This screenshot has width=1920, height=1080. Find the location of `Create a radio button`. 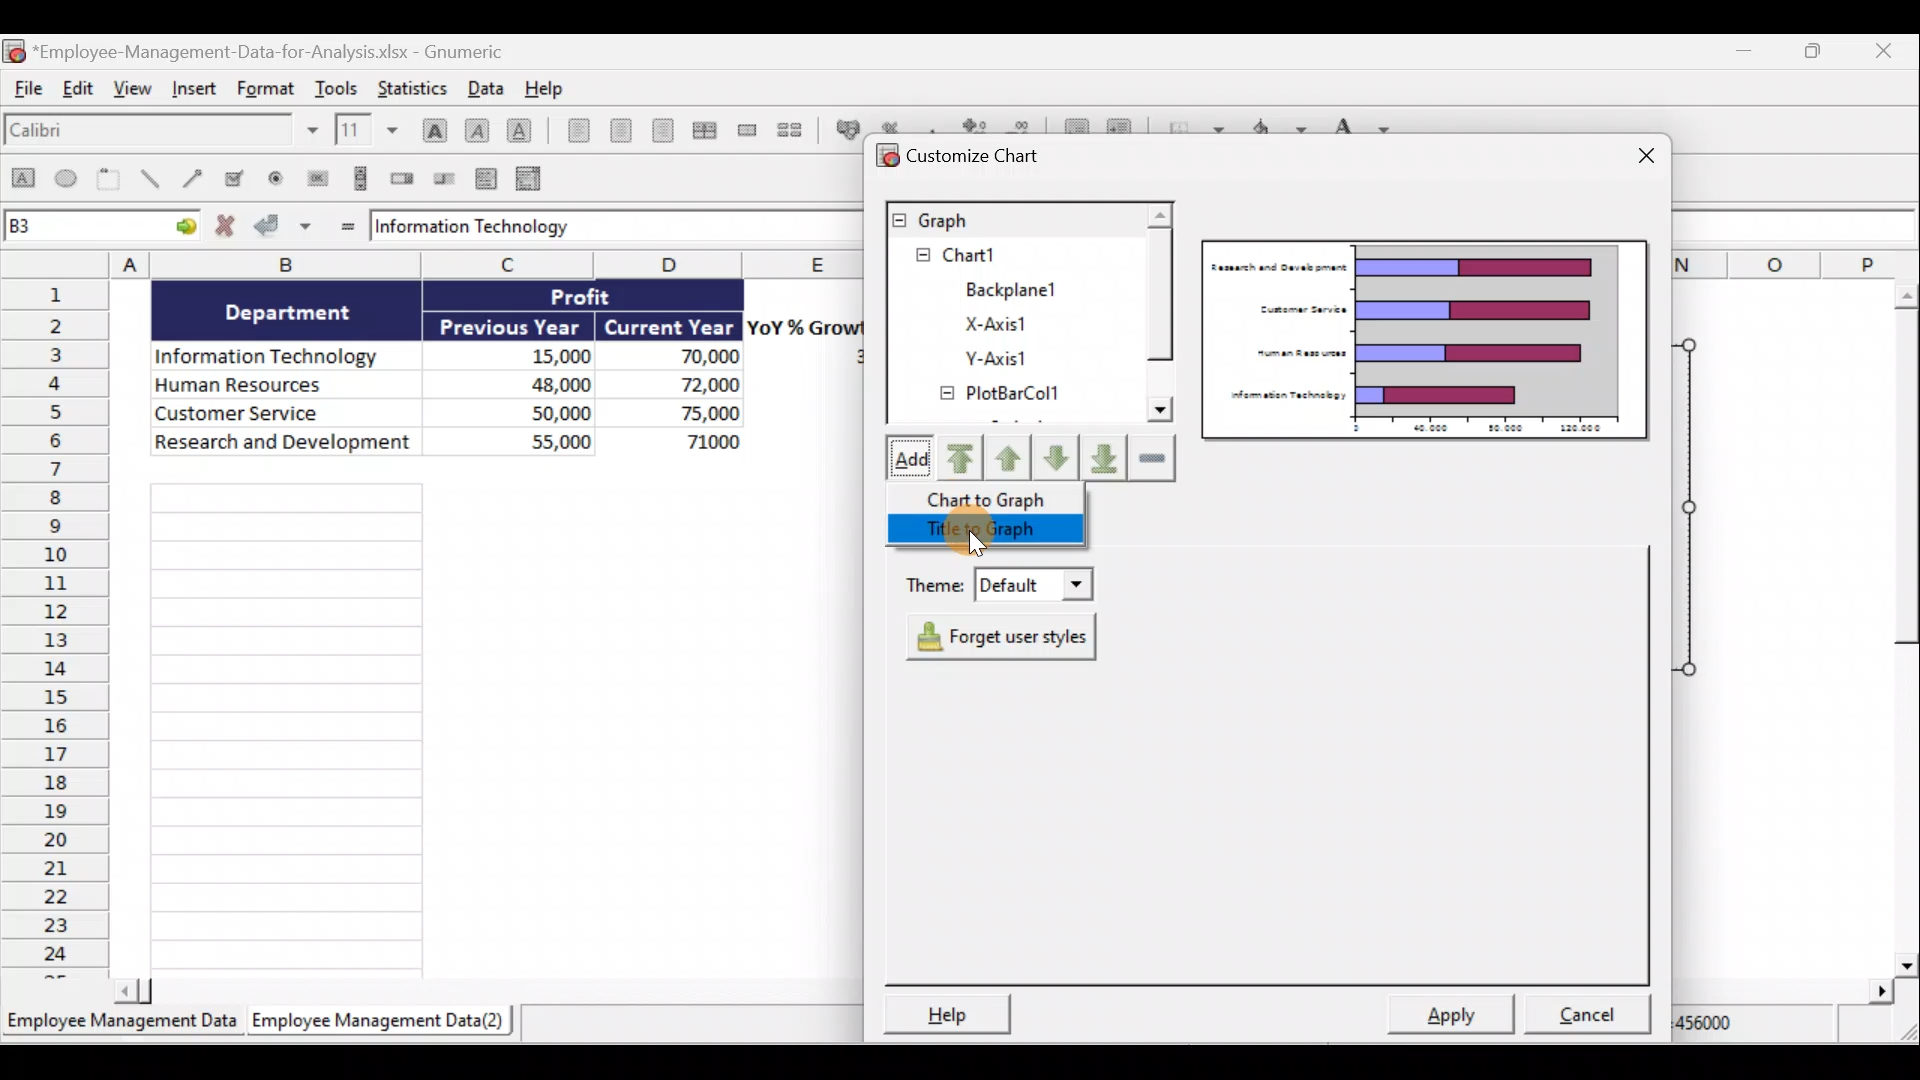

Create a radio button is located at coordinates (275, 179).